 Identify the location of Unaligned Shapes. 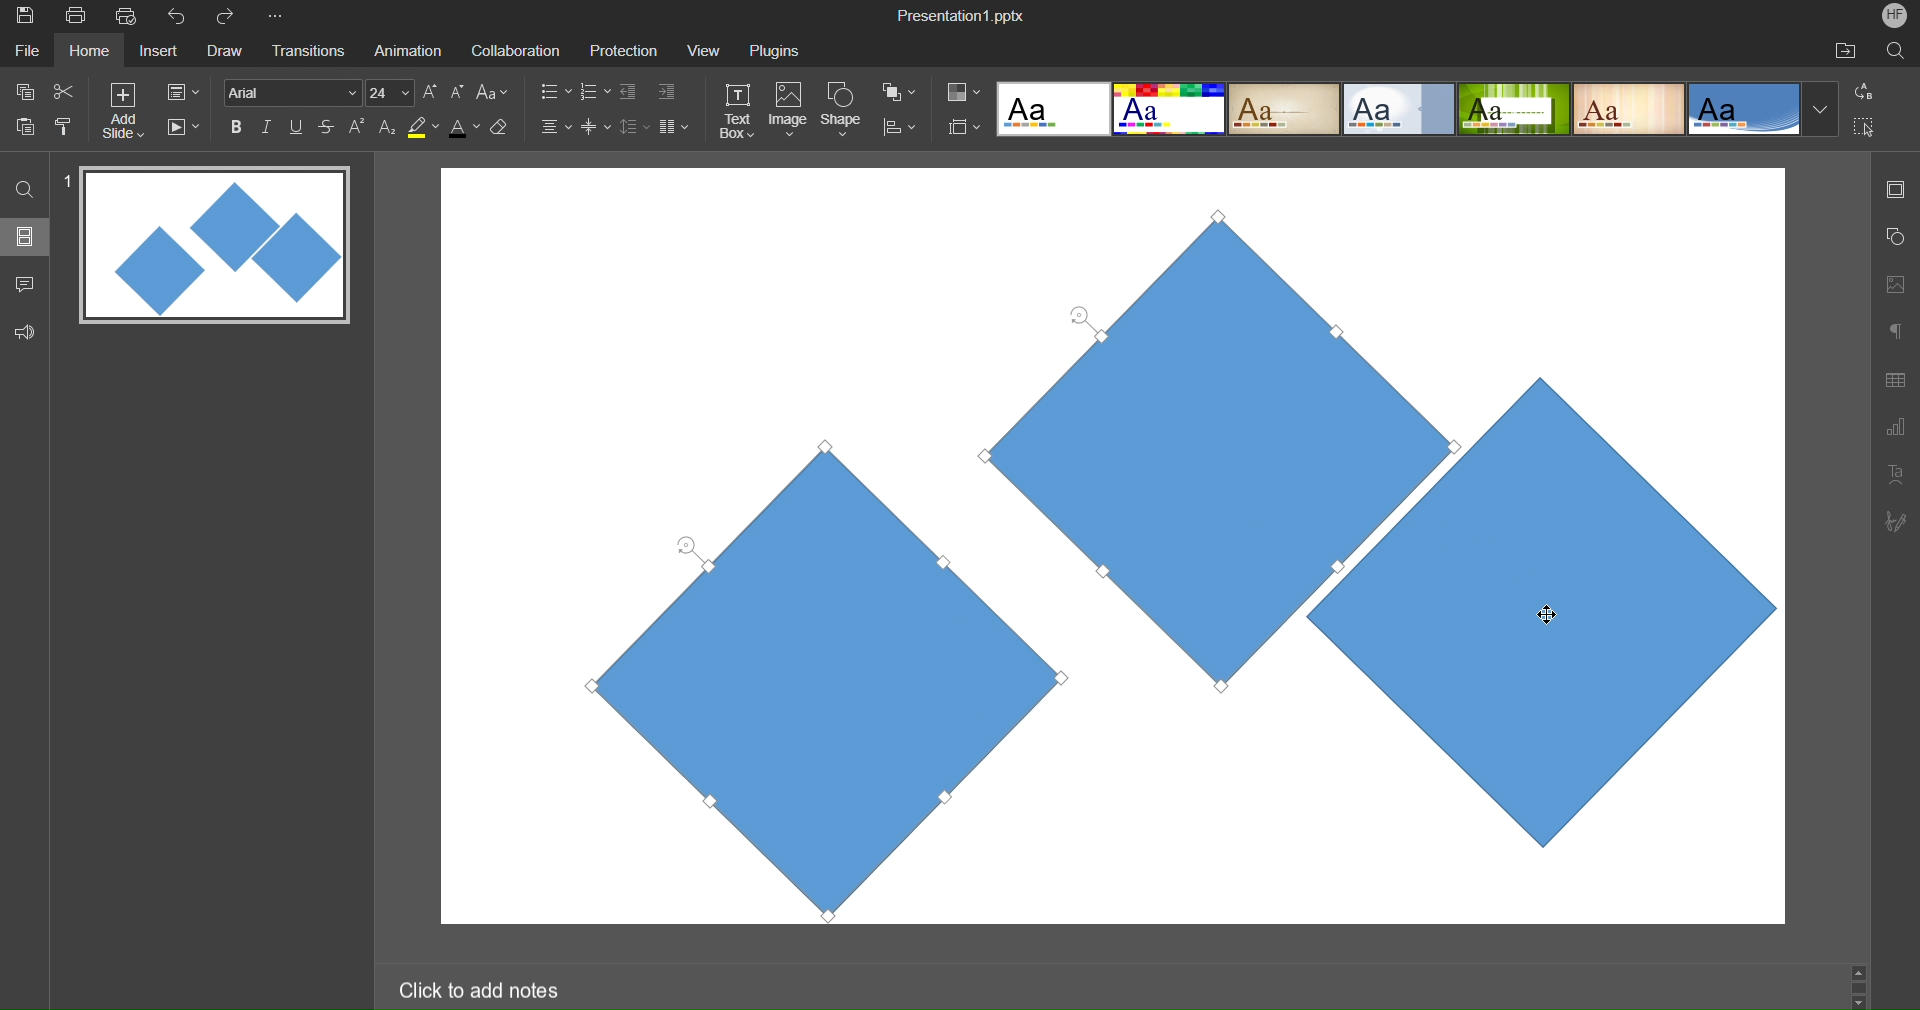
(1610, 545).